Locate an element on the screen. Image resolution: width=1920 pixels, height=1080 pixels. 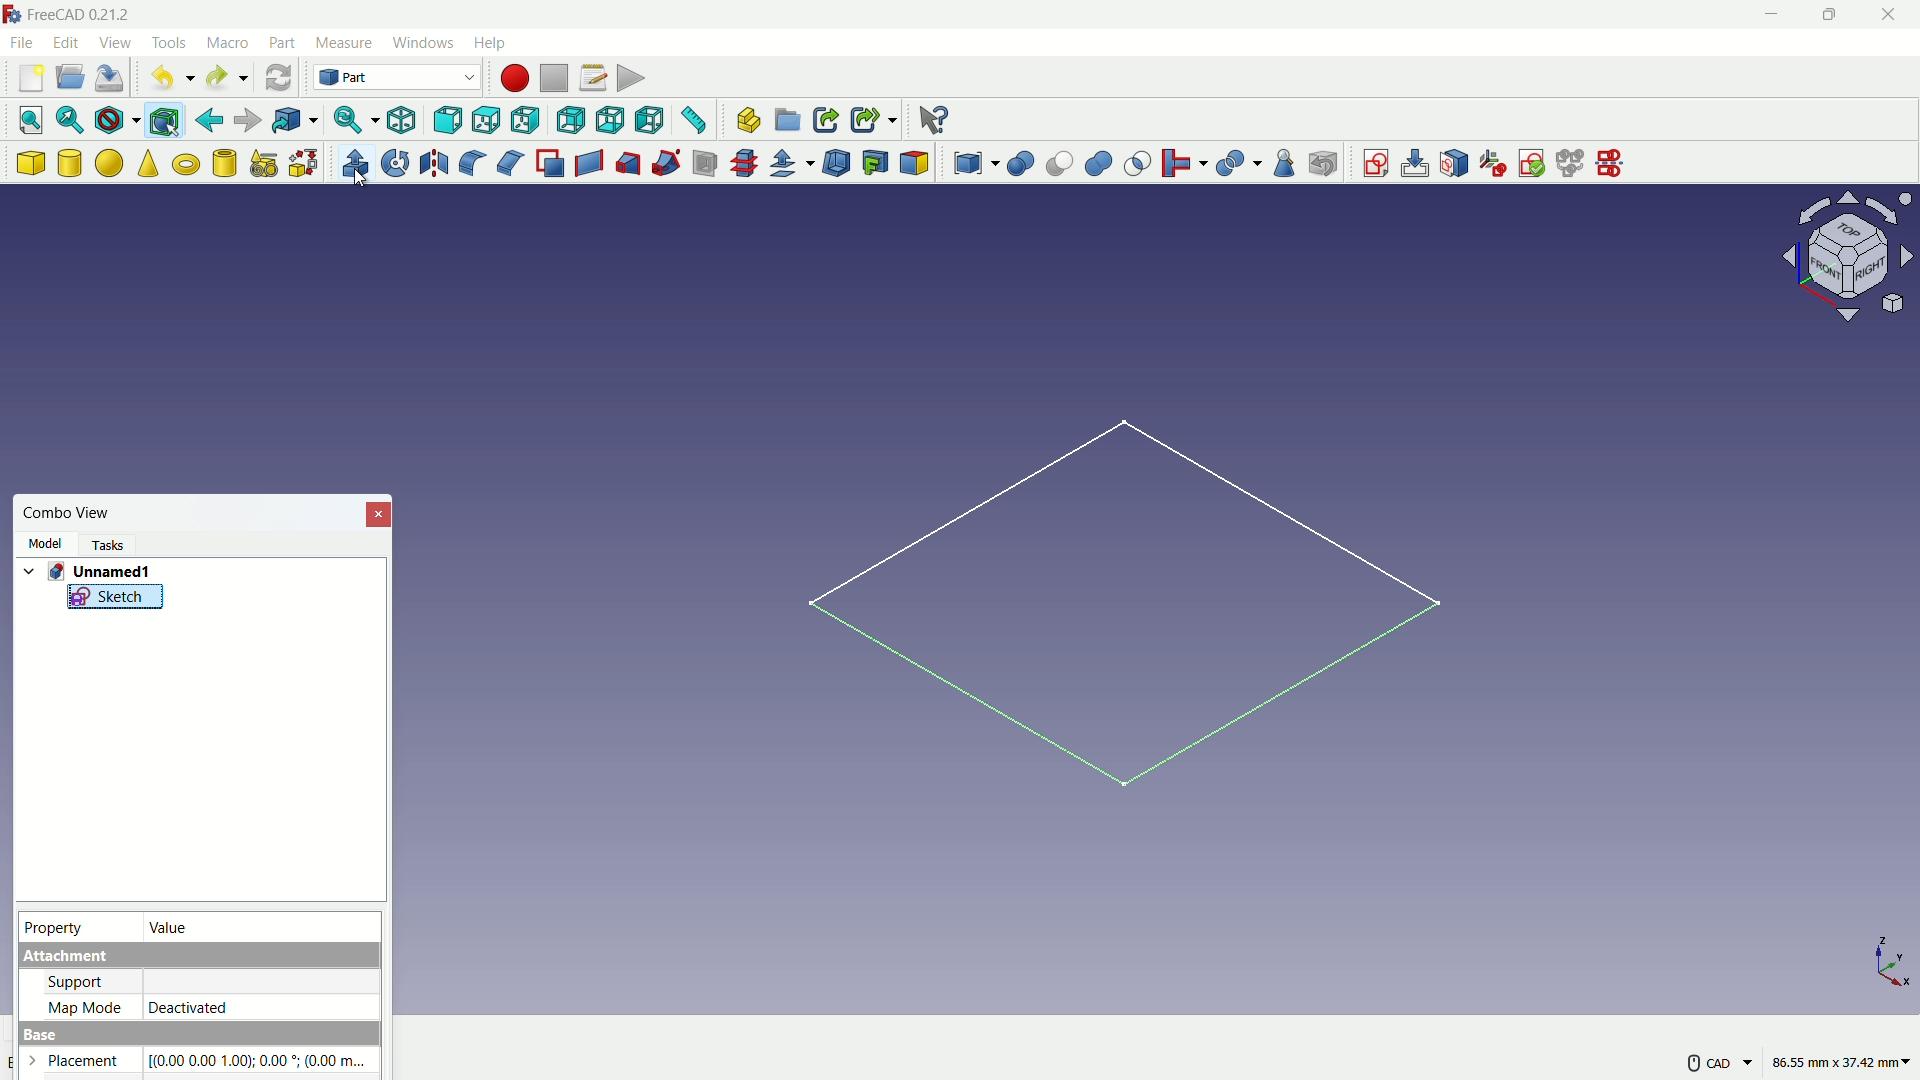
windows is located at coordinates (425, 42).